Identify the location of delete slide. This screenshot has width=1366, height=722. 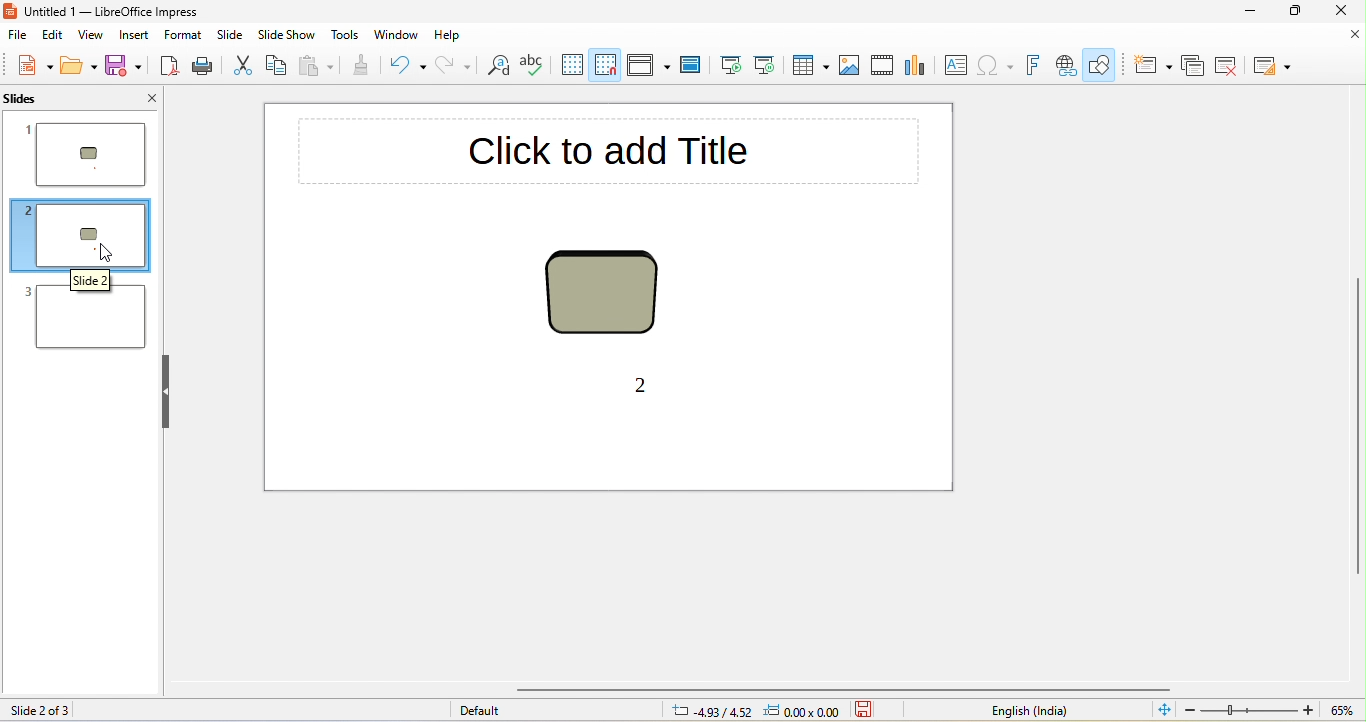
(1231, 66).